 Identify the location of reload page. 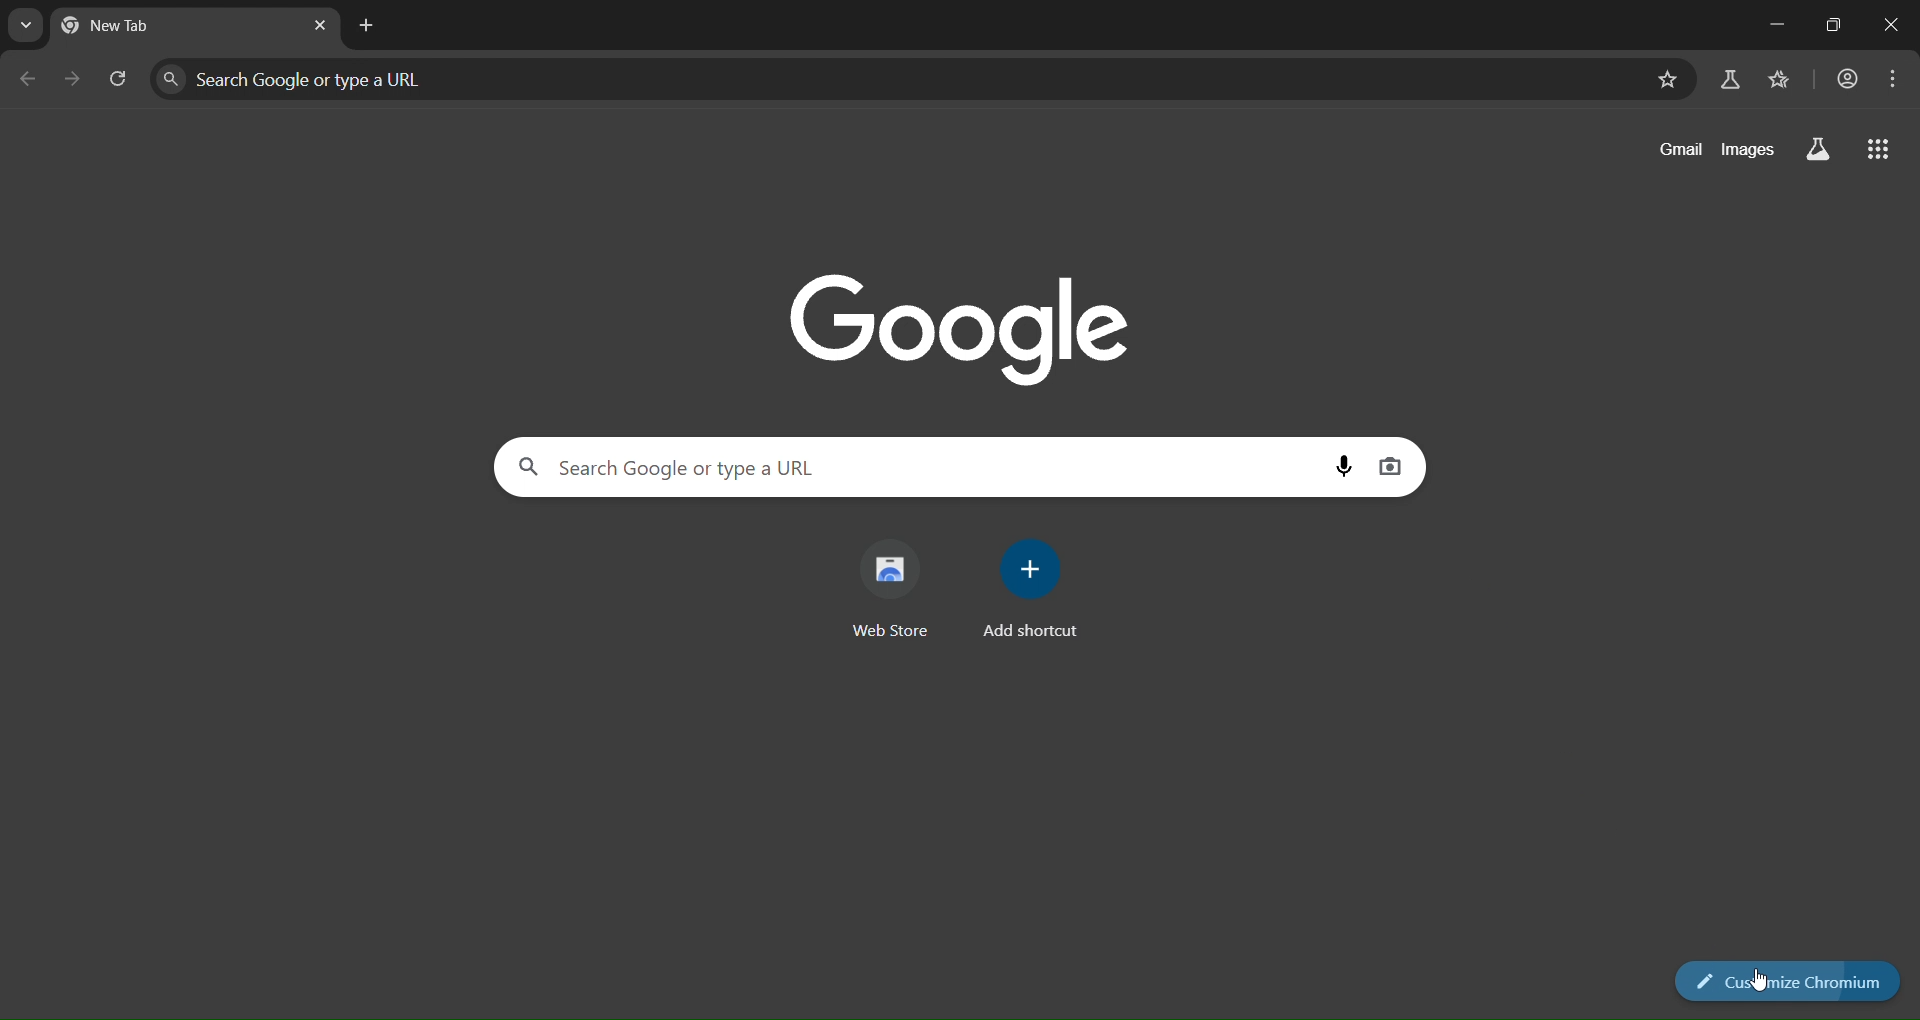
(120, 82).